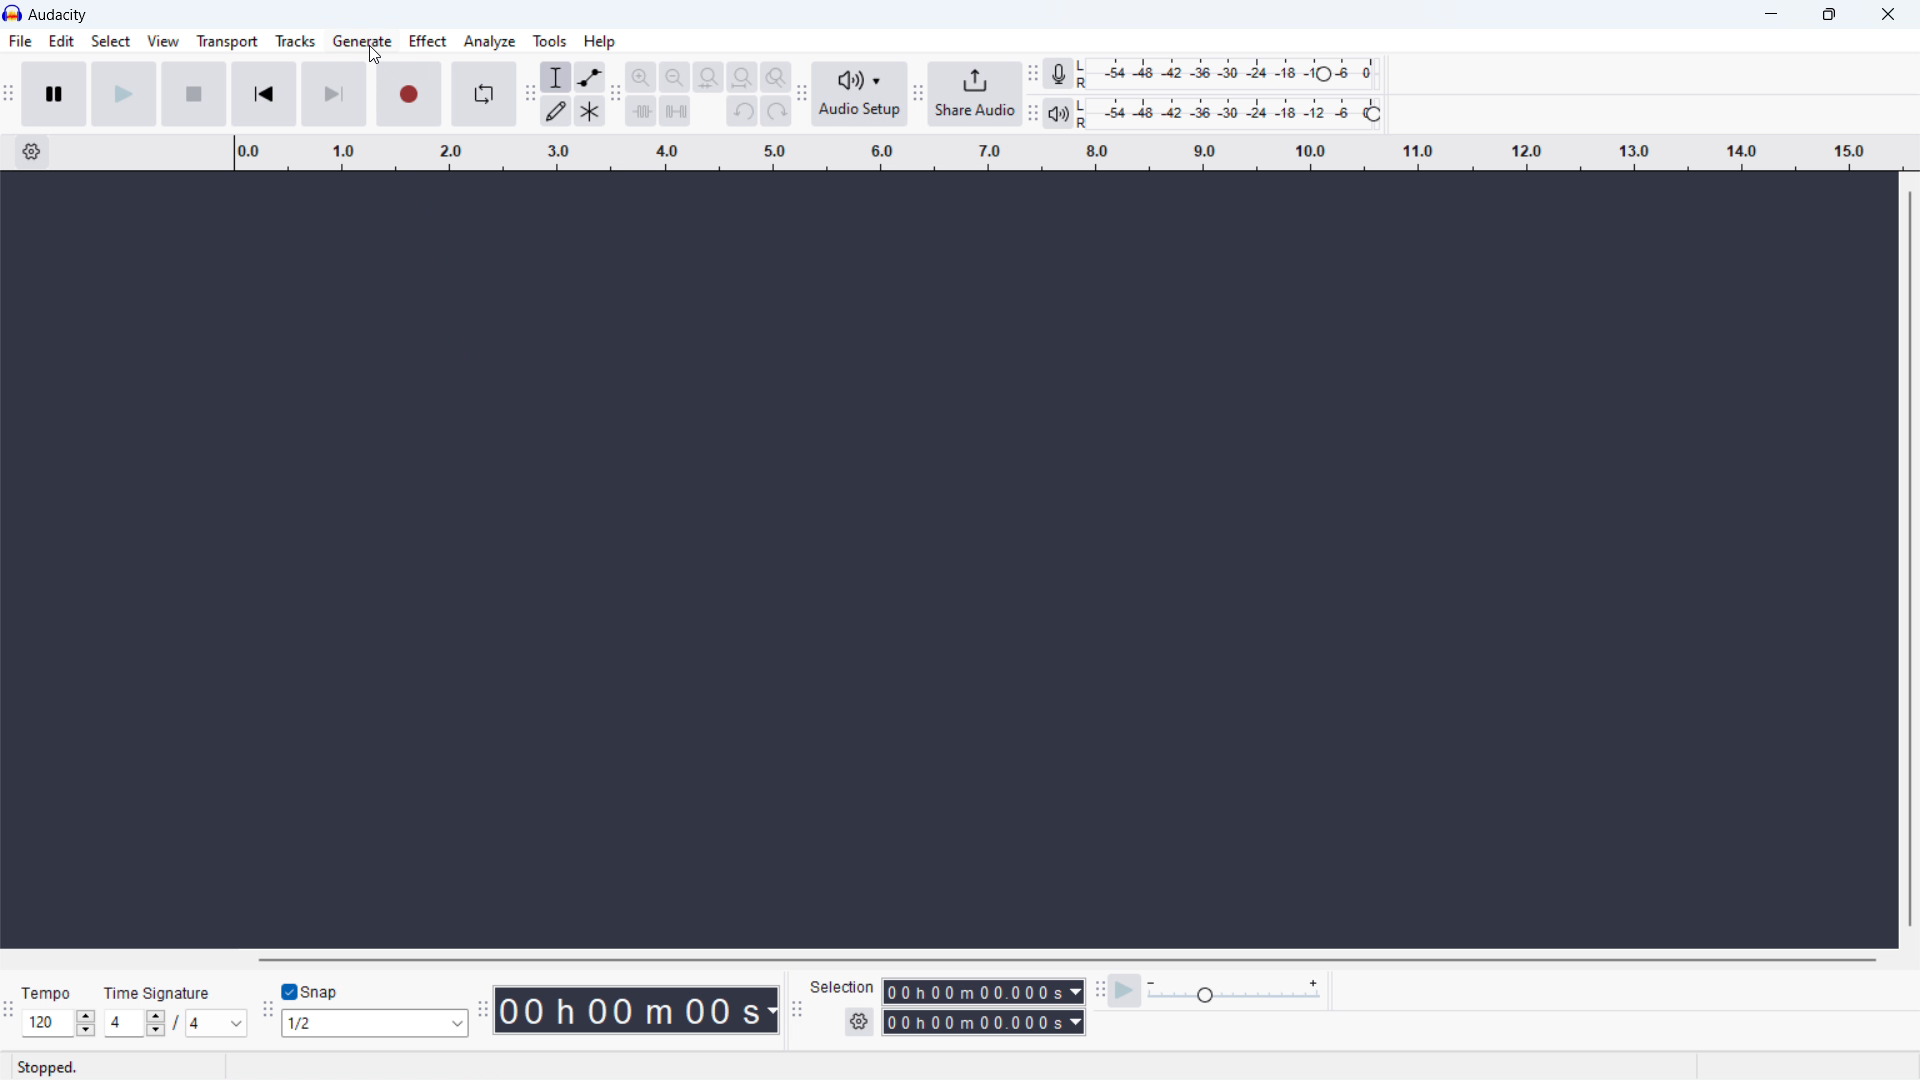 This screenshot has width=1920, height=1080. Describe the element at coordinates (429, 41) in the screenshot. I see `effect` at that location.